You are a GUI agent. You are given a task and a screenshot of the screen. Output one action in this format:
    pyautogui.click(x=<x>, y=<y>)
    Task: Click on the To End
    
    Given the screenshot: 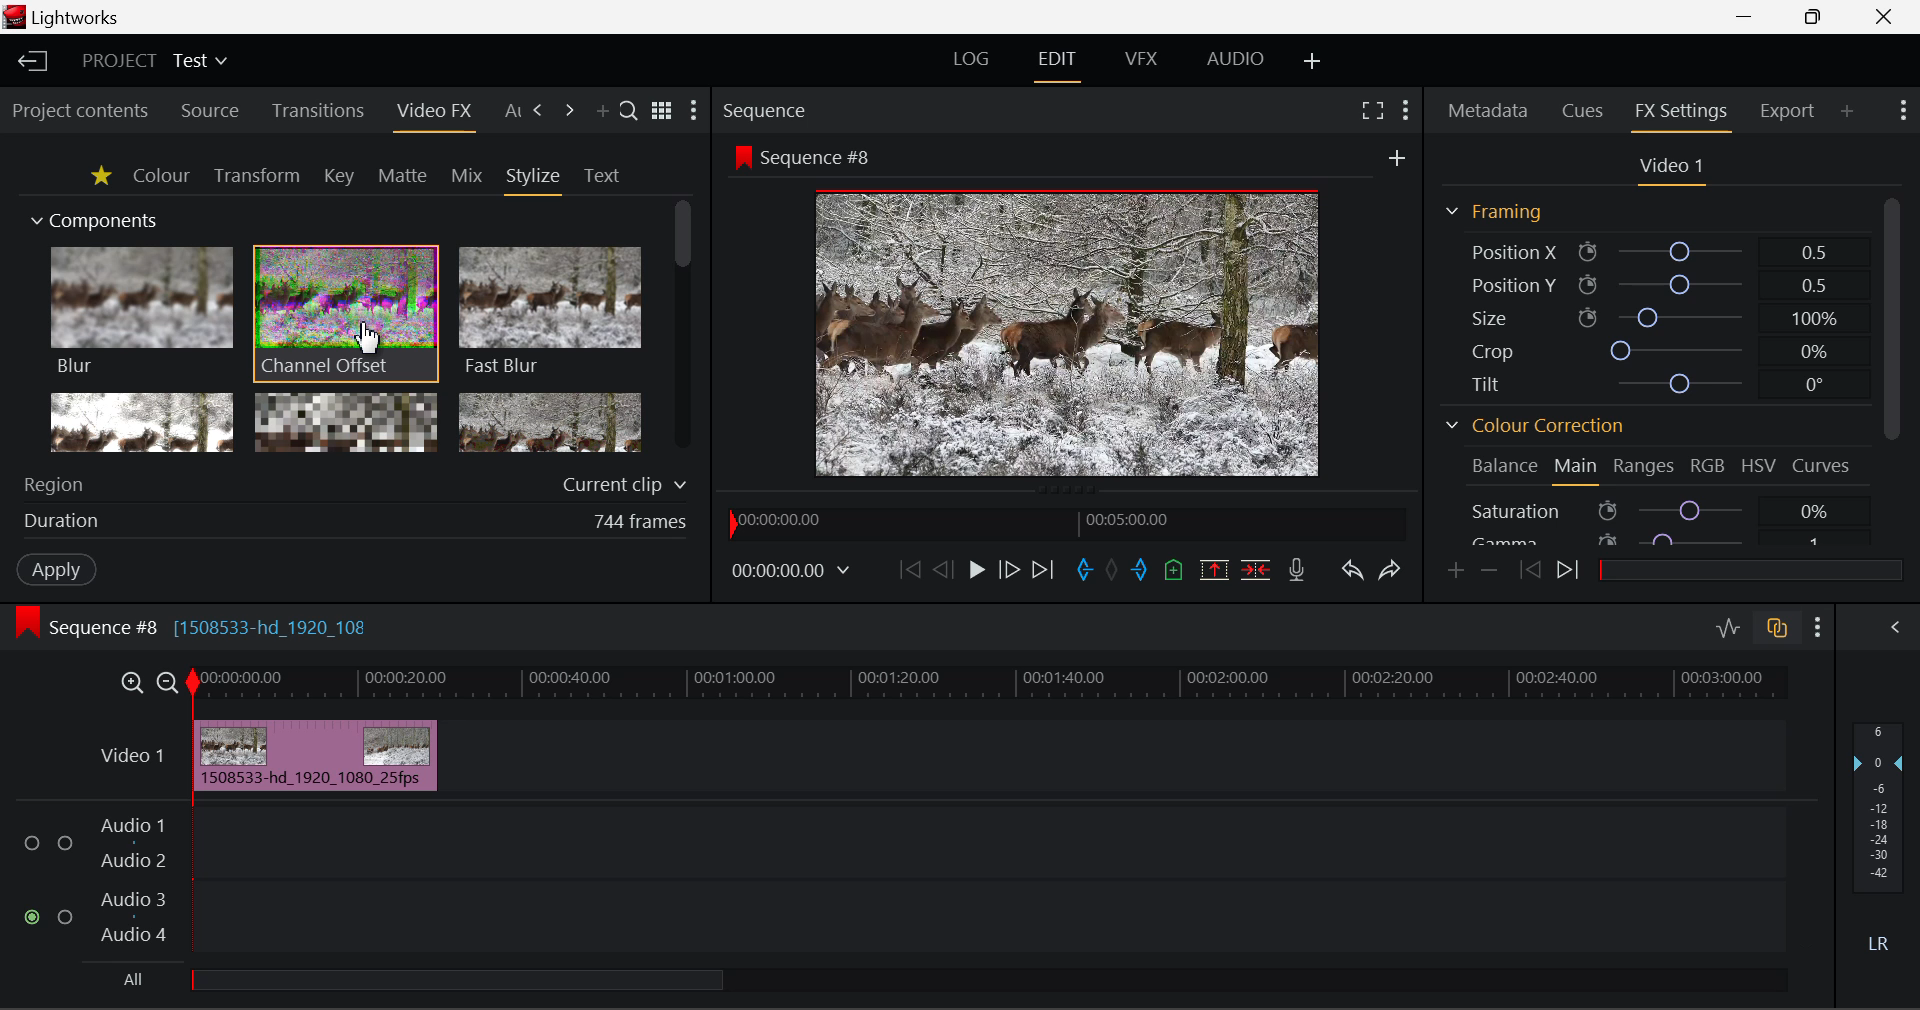 What is the action you would take?
    pyautogui.click(x=1048, y=571)
    